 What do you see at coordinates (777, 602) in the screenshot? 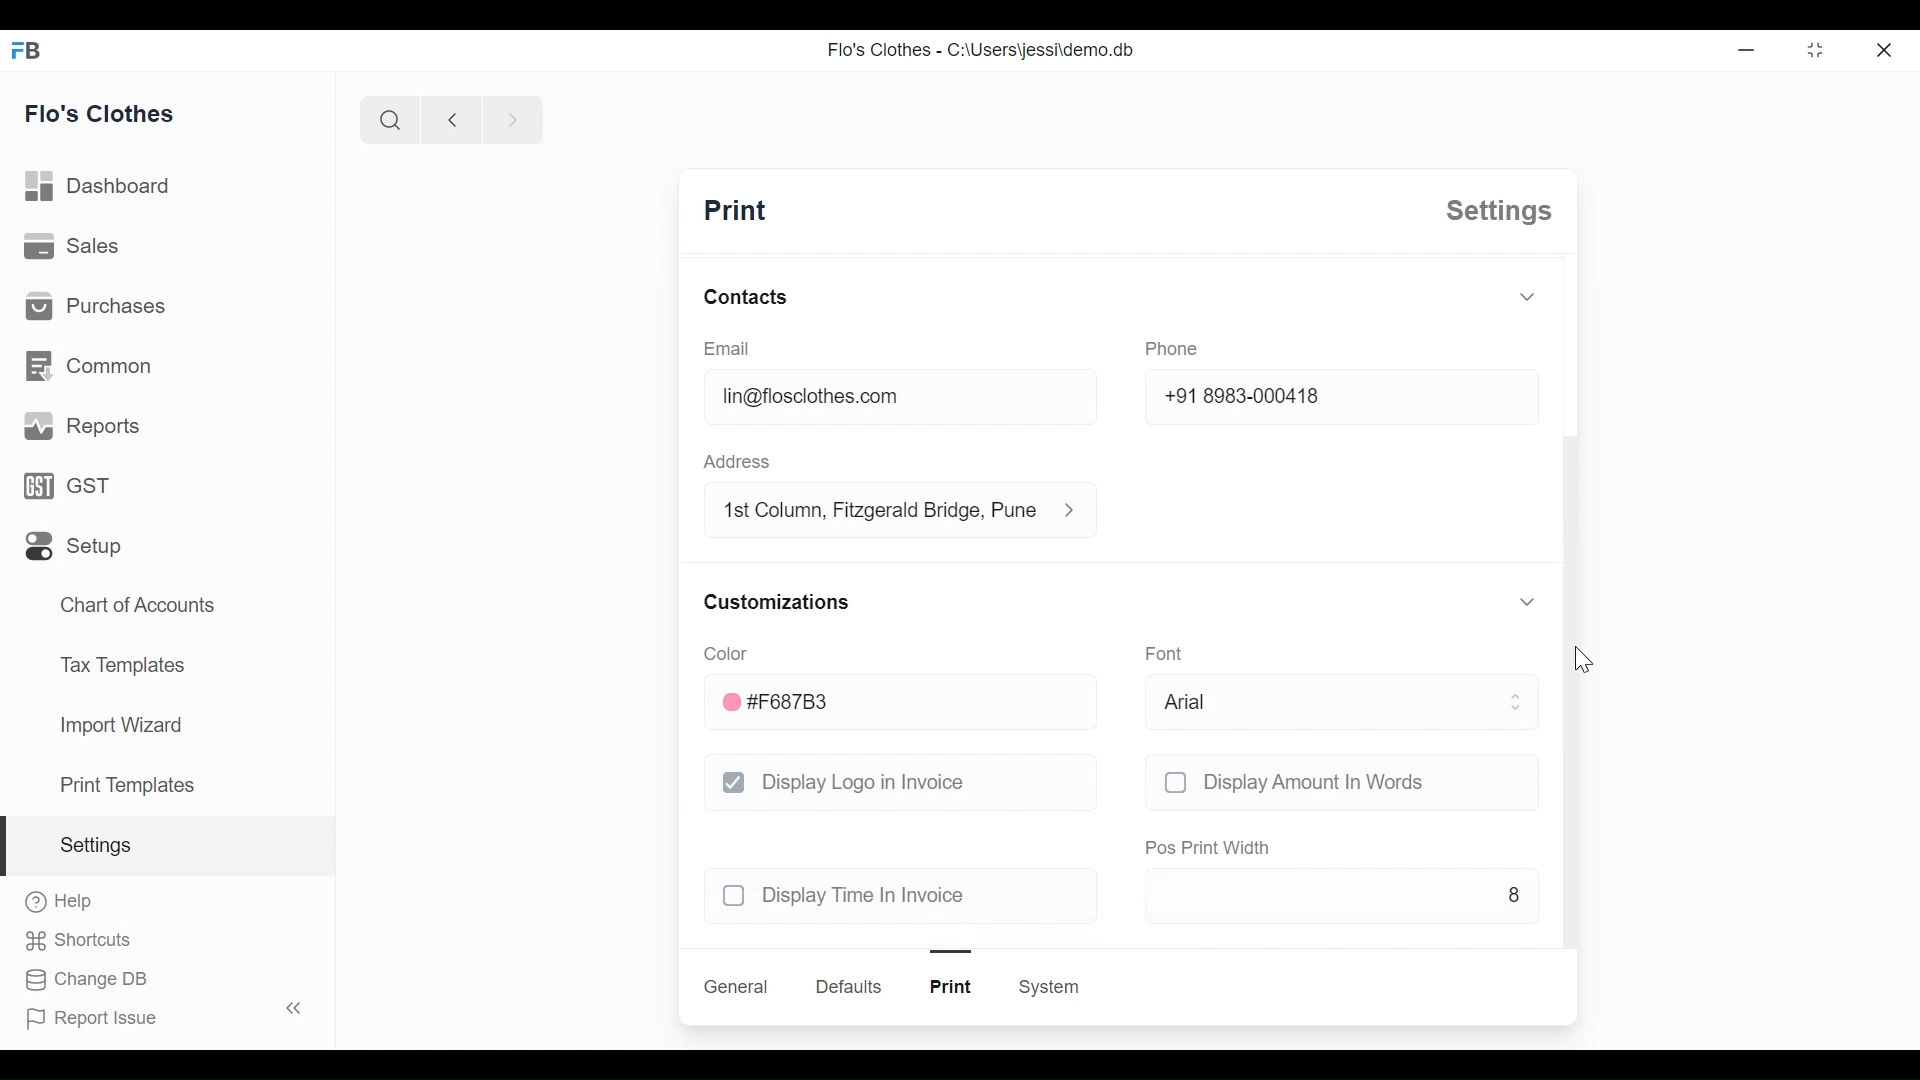
I see `customizations` at bounding box center [777, 602].